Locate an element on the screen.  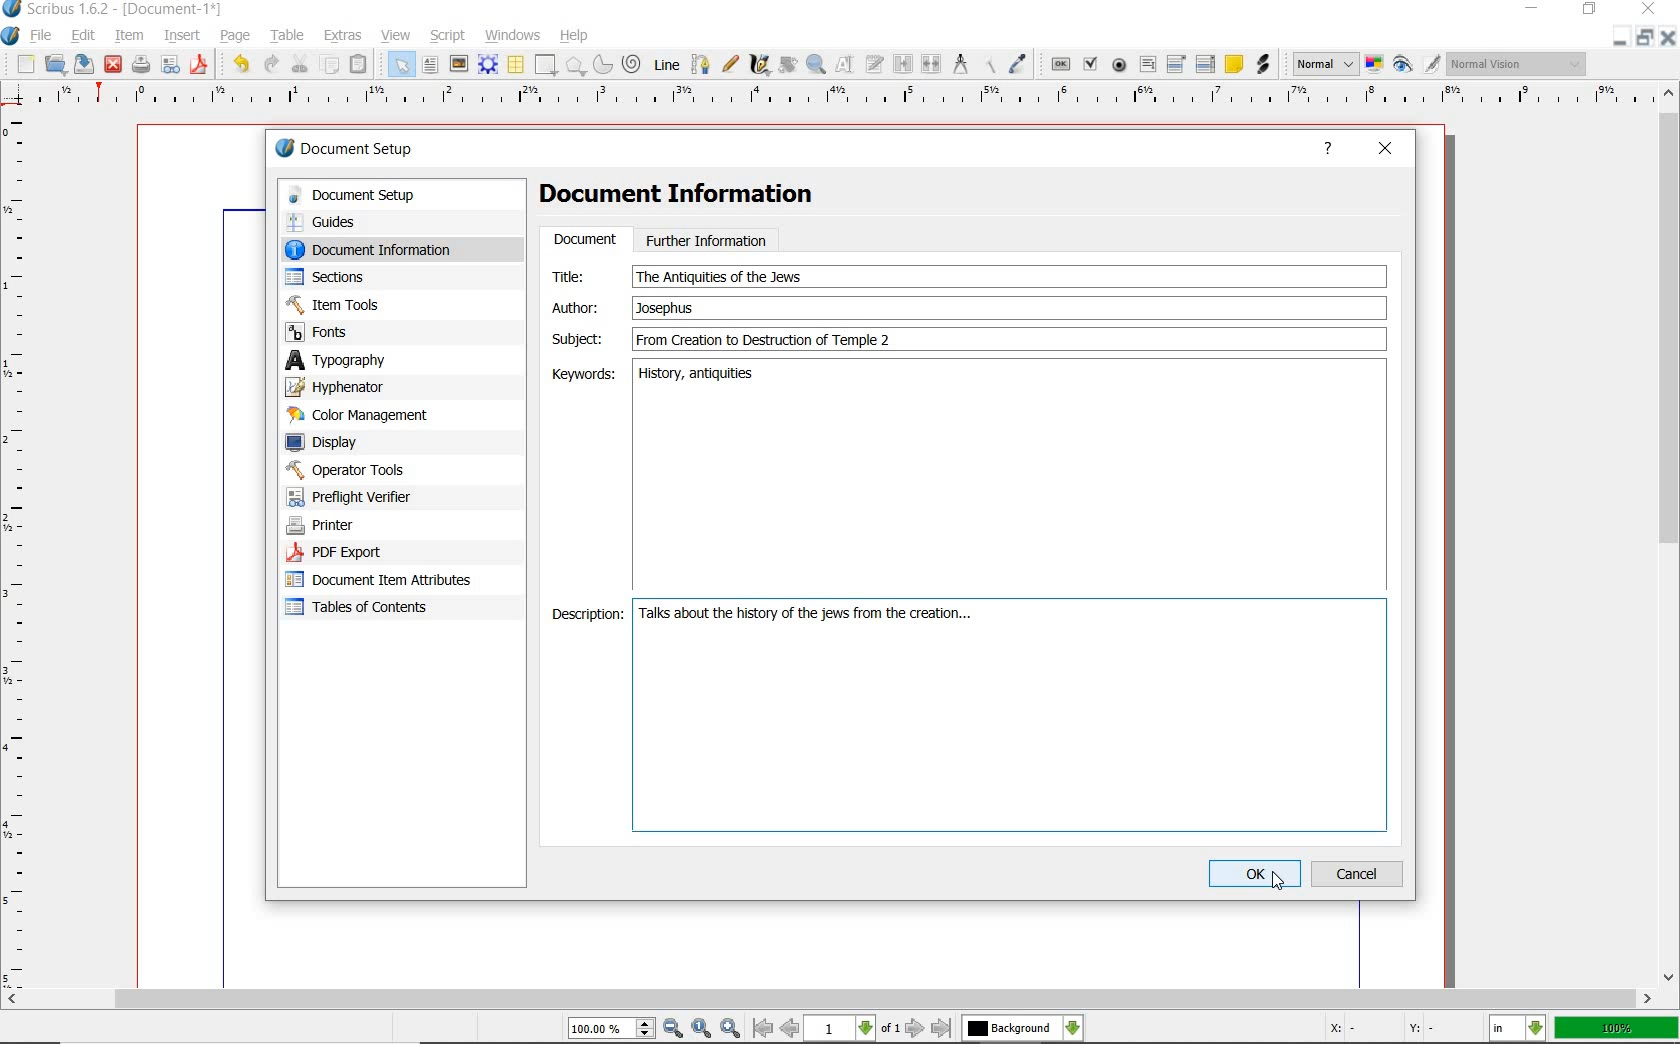
table is located at coordinates (515, 64).